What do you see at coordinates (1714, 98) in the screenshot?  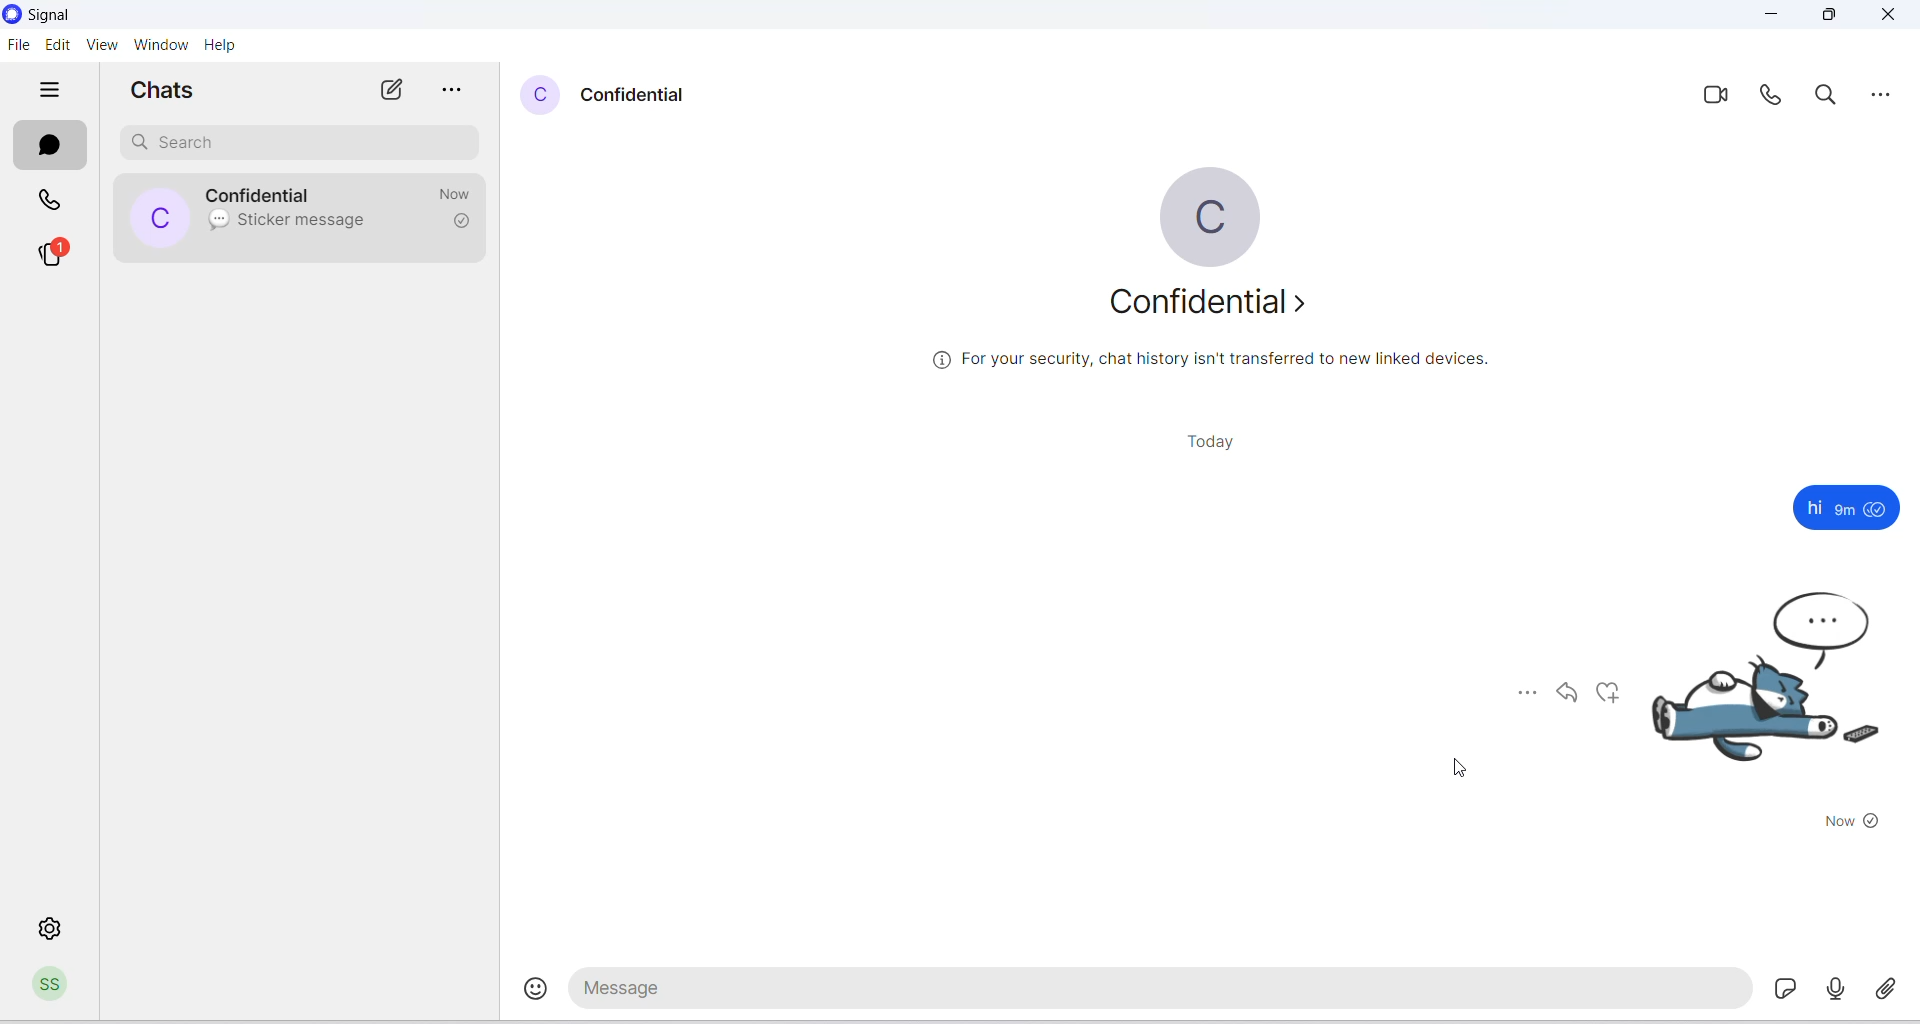 I see `video call` at bounding box center [1714, 98].